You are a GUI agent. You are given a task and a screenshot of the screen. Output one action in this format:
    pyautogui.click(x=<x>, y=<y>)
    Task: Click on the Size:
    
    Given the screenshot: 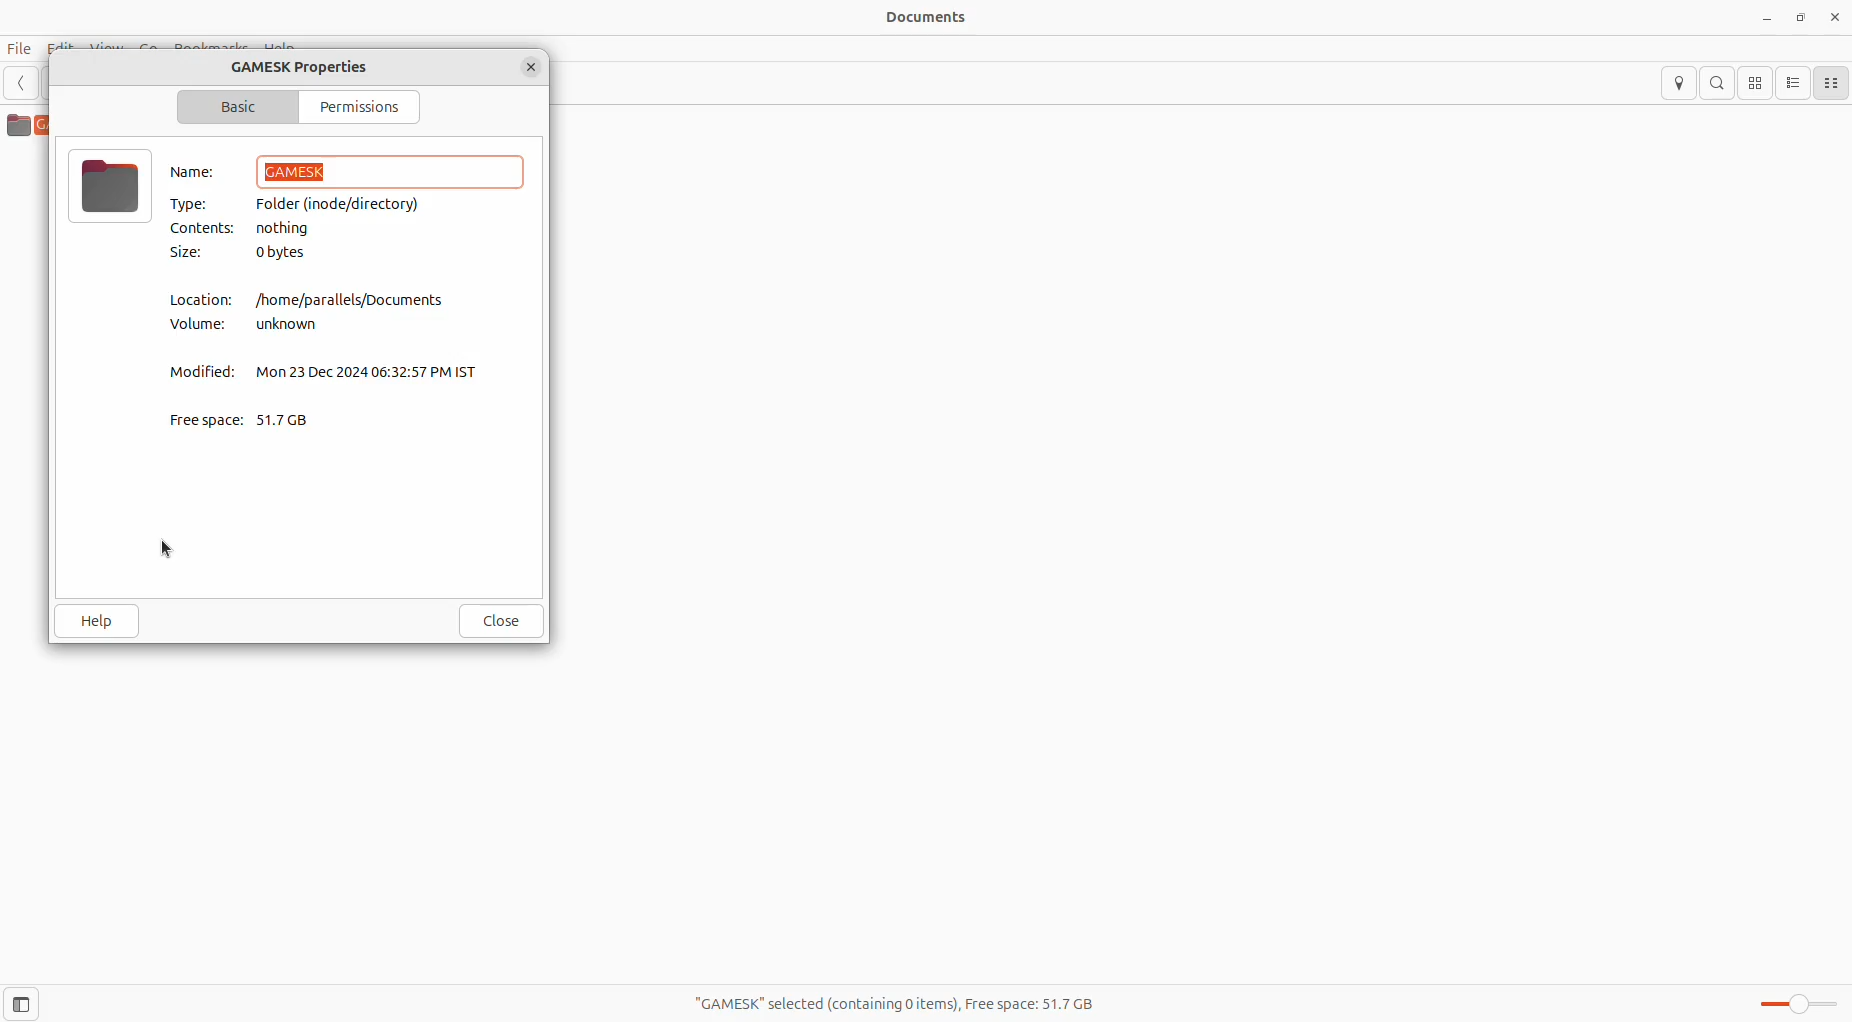 What is the action you would take?
    pyautogui.click(x=189, y=252)
    